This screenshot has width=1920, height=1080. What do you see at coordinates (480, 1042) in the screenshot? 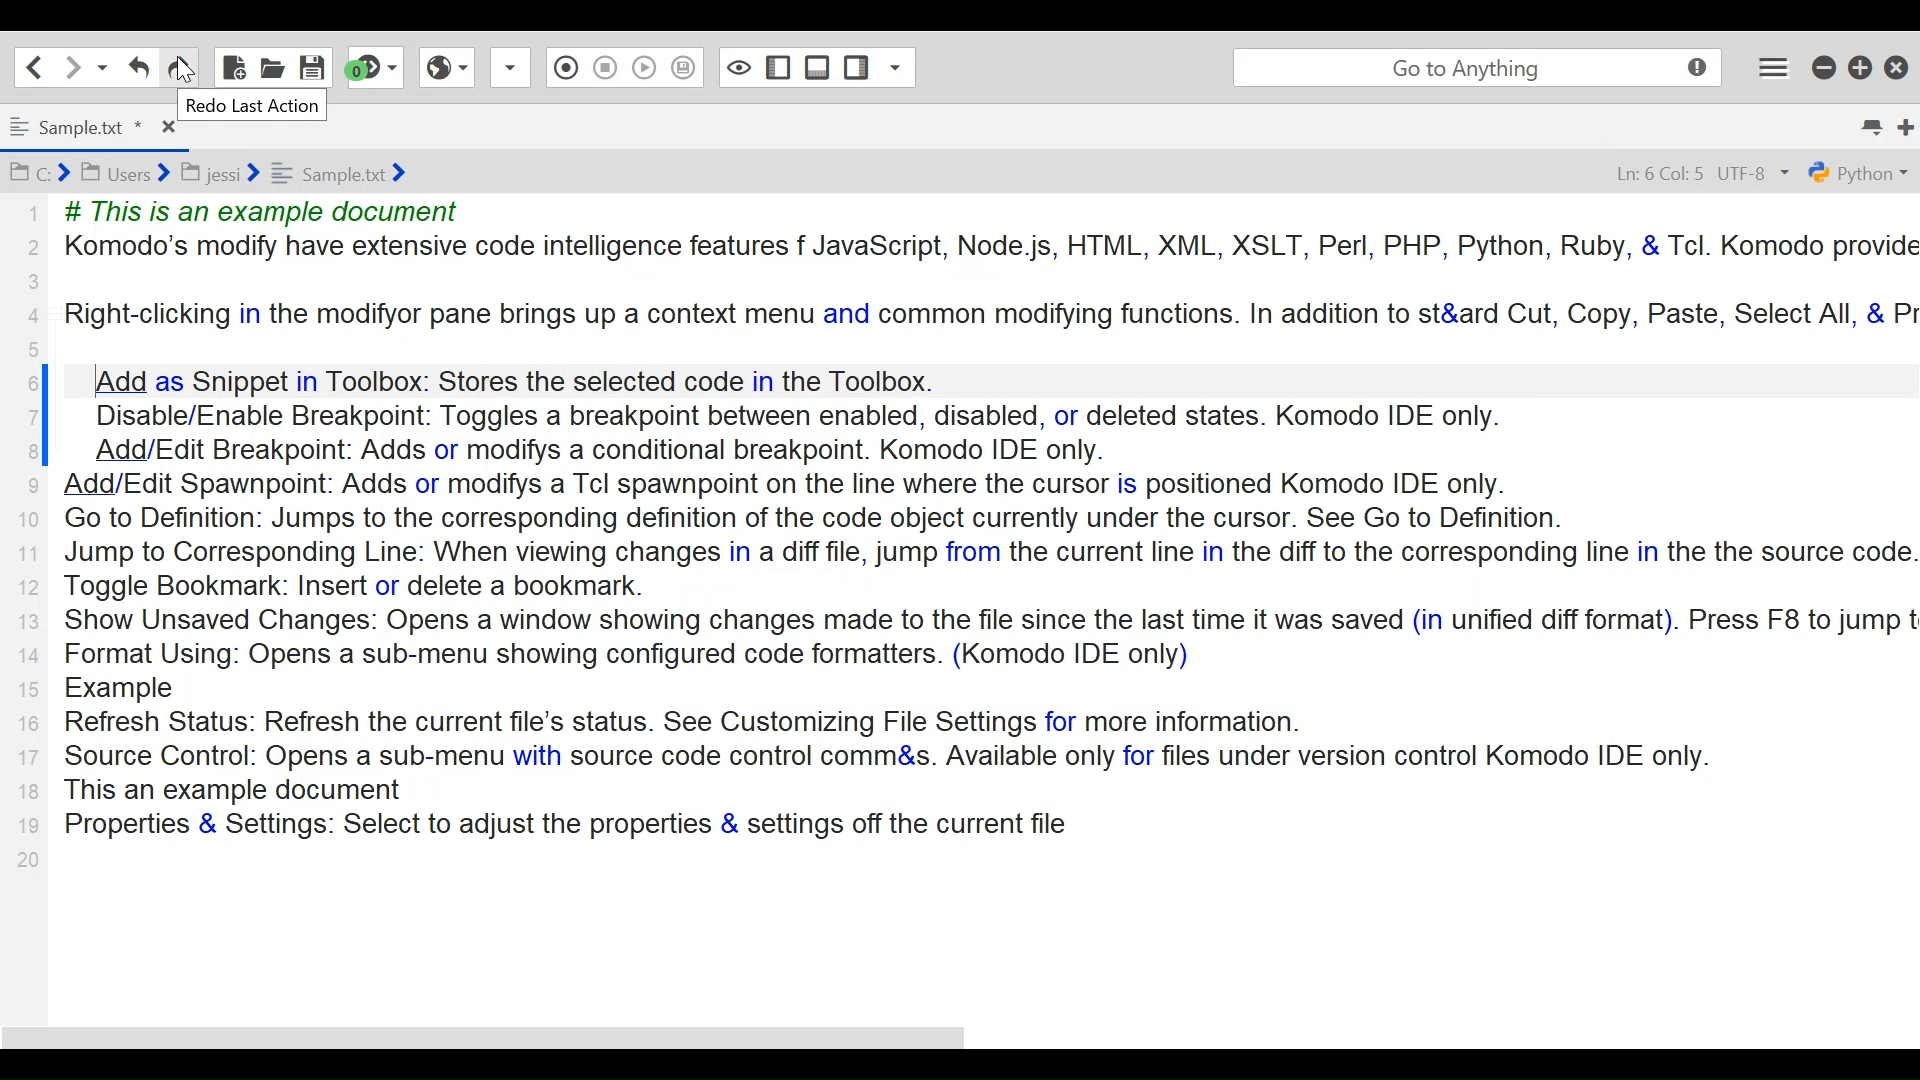
I see `Horizontal Scroll bar` at bounding box center [480, 1042].